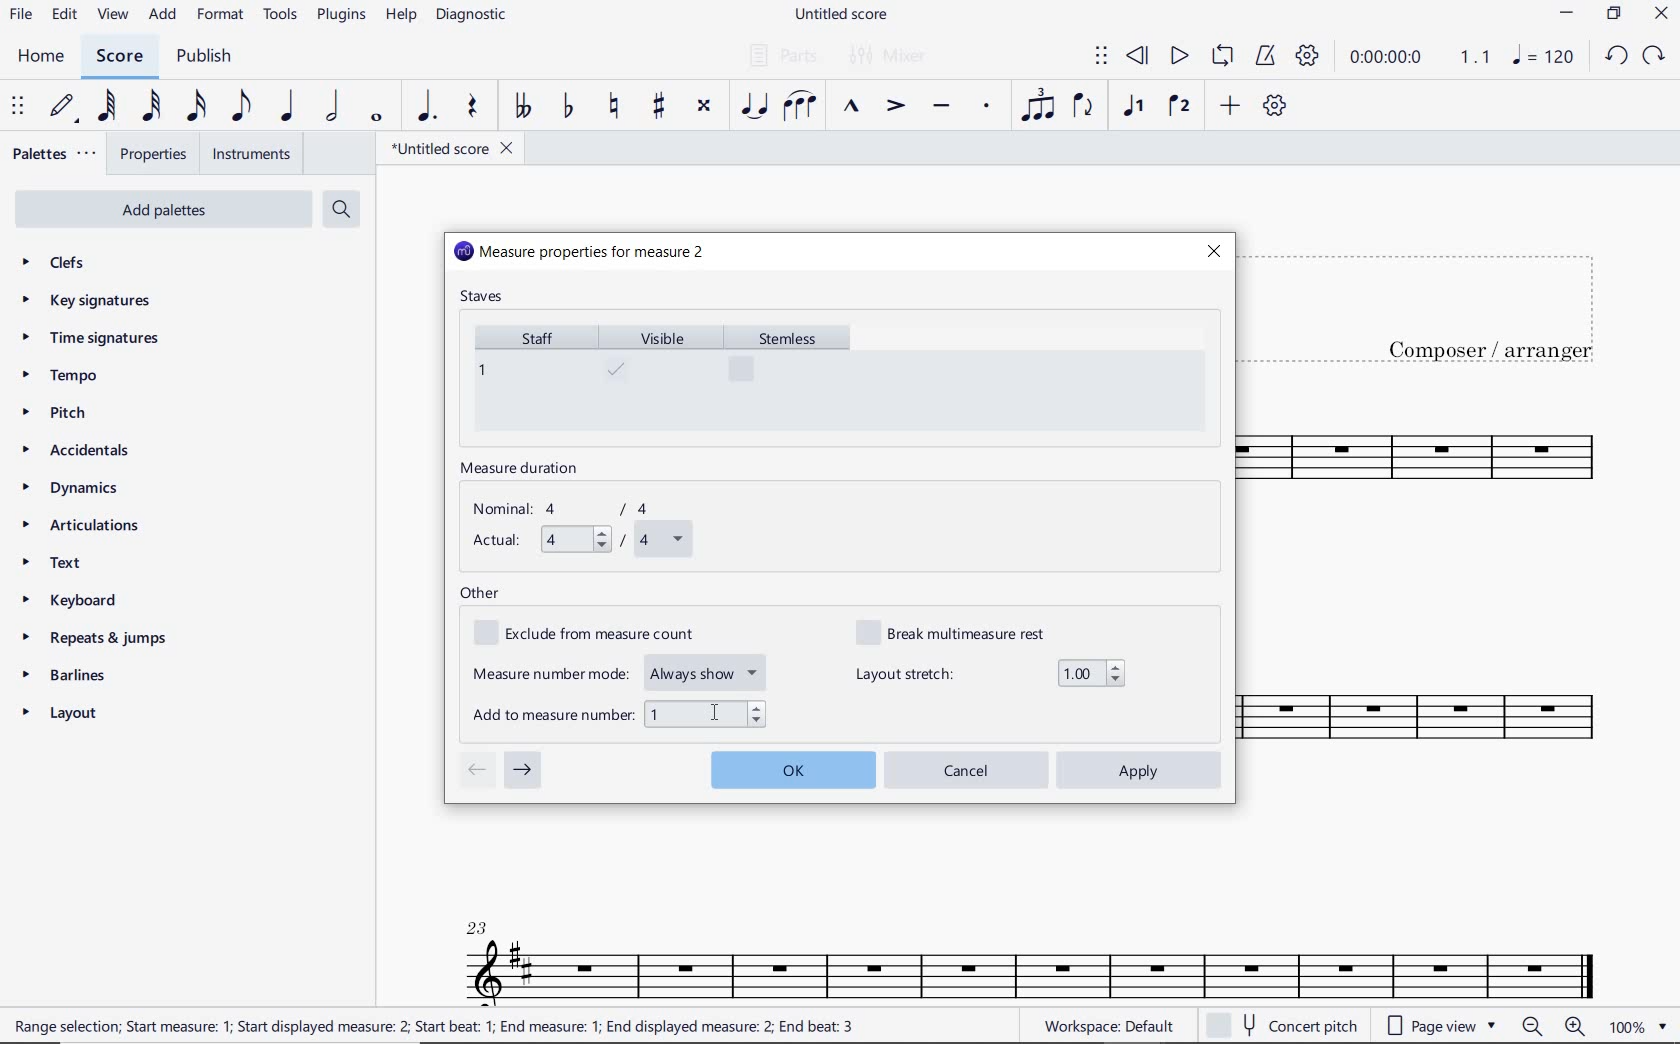 This screenshot has width=1680, height=1044. What do you see at coordinates (523, 771) in the screenshot?
I see `go to next measure` at bounding box center [523, 771].